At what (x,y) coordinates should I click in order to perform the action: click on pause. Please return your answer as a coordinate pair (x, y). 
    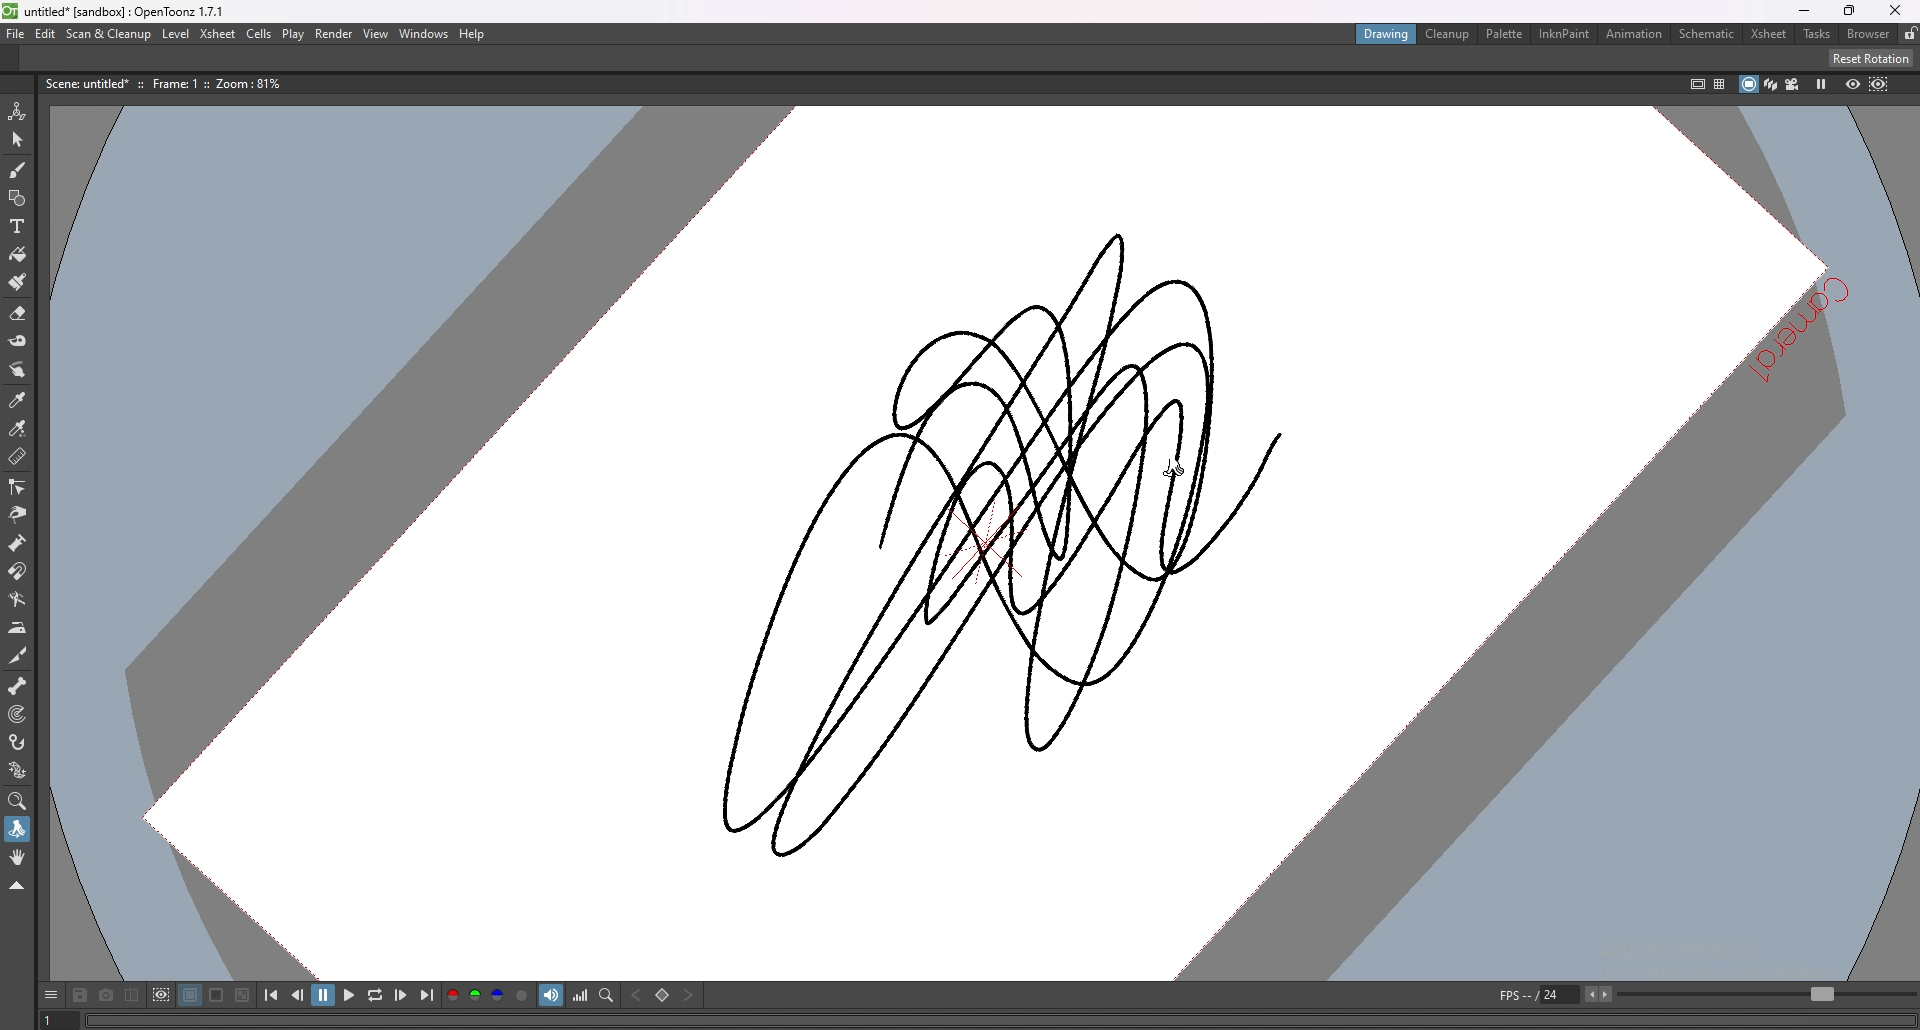
    Looking at the image, I should click on (325, 997).